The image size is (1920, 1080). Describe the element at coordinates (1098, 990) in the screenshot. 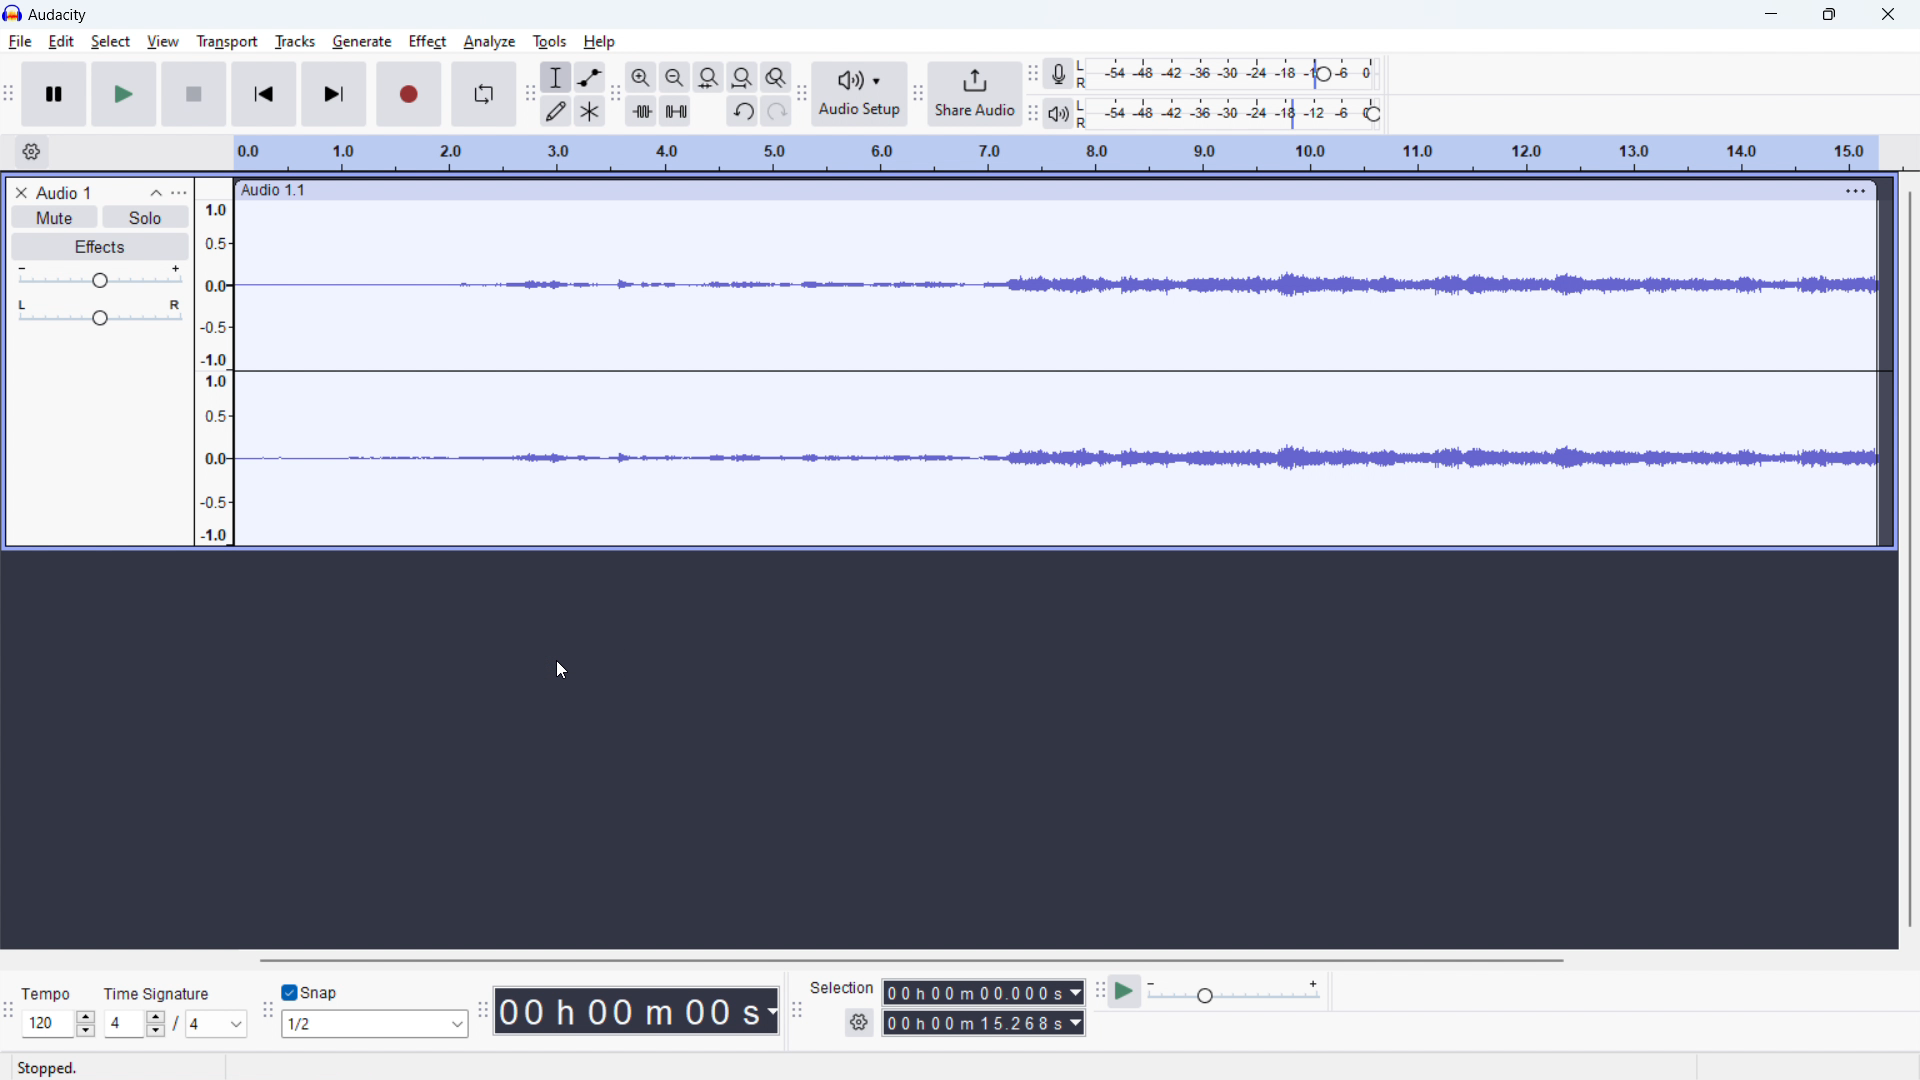

I see `play at speed toolbar` at that location.